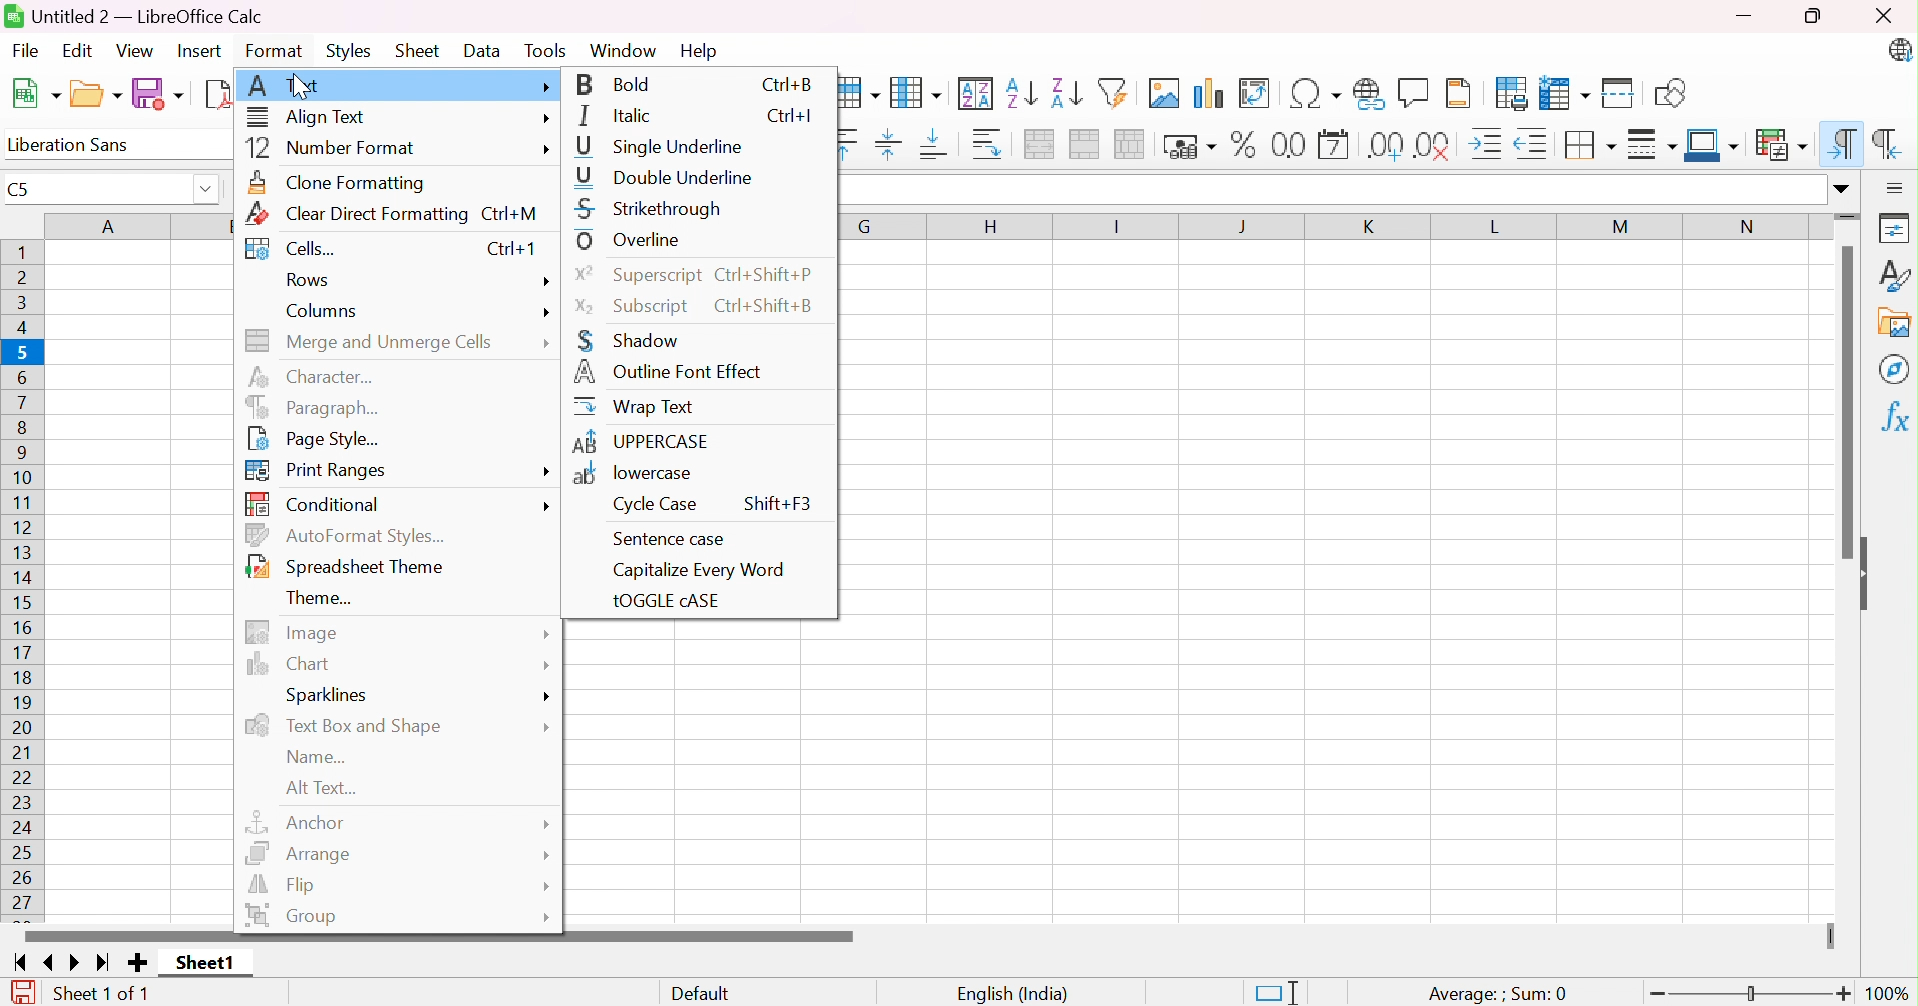 Image resolution: width=1918 pixels, height=1006 pixels. Describe the element at coordinates (1654, 147) in the screenshot. I see `Border Style` at that location.